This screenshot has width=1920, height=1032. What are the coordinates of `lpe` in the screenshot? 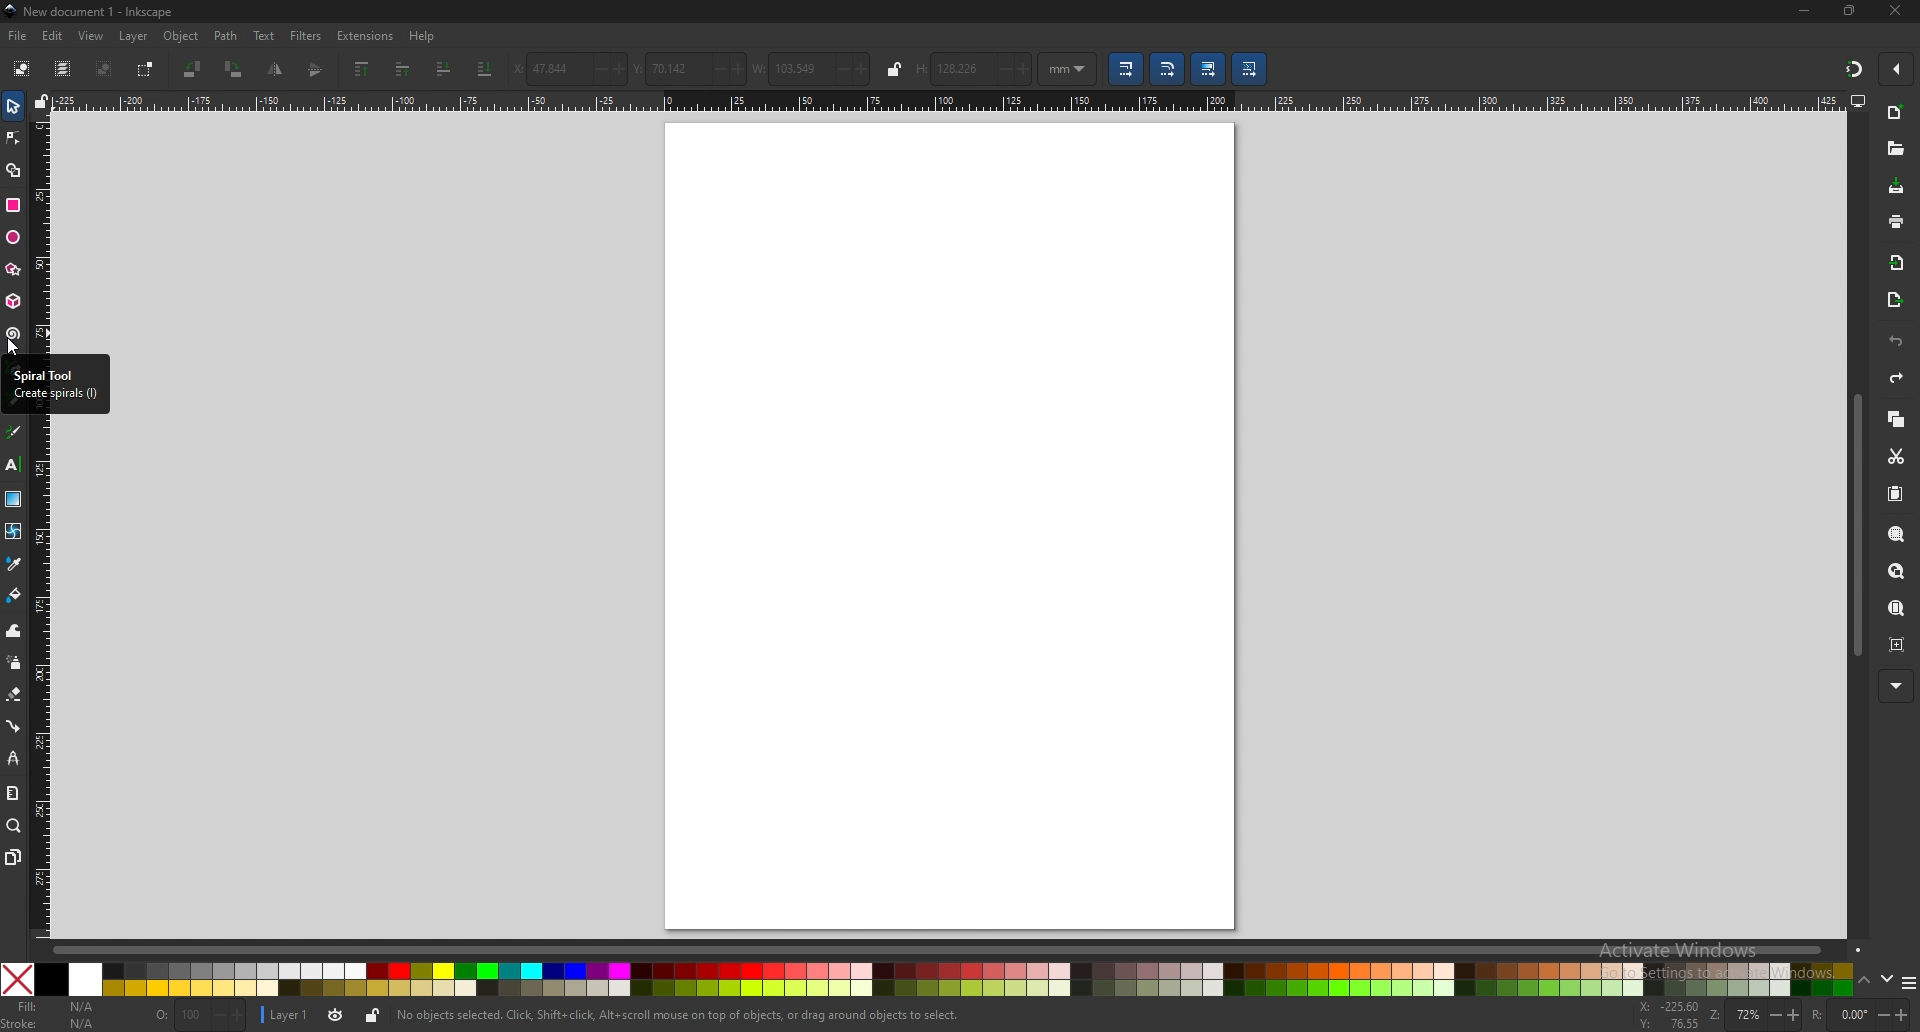 It's located at (13, 760).